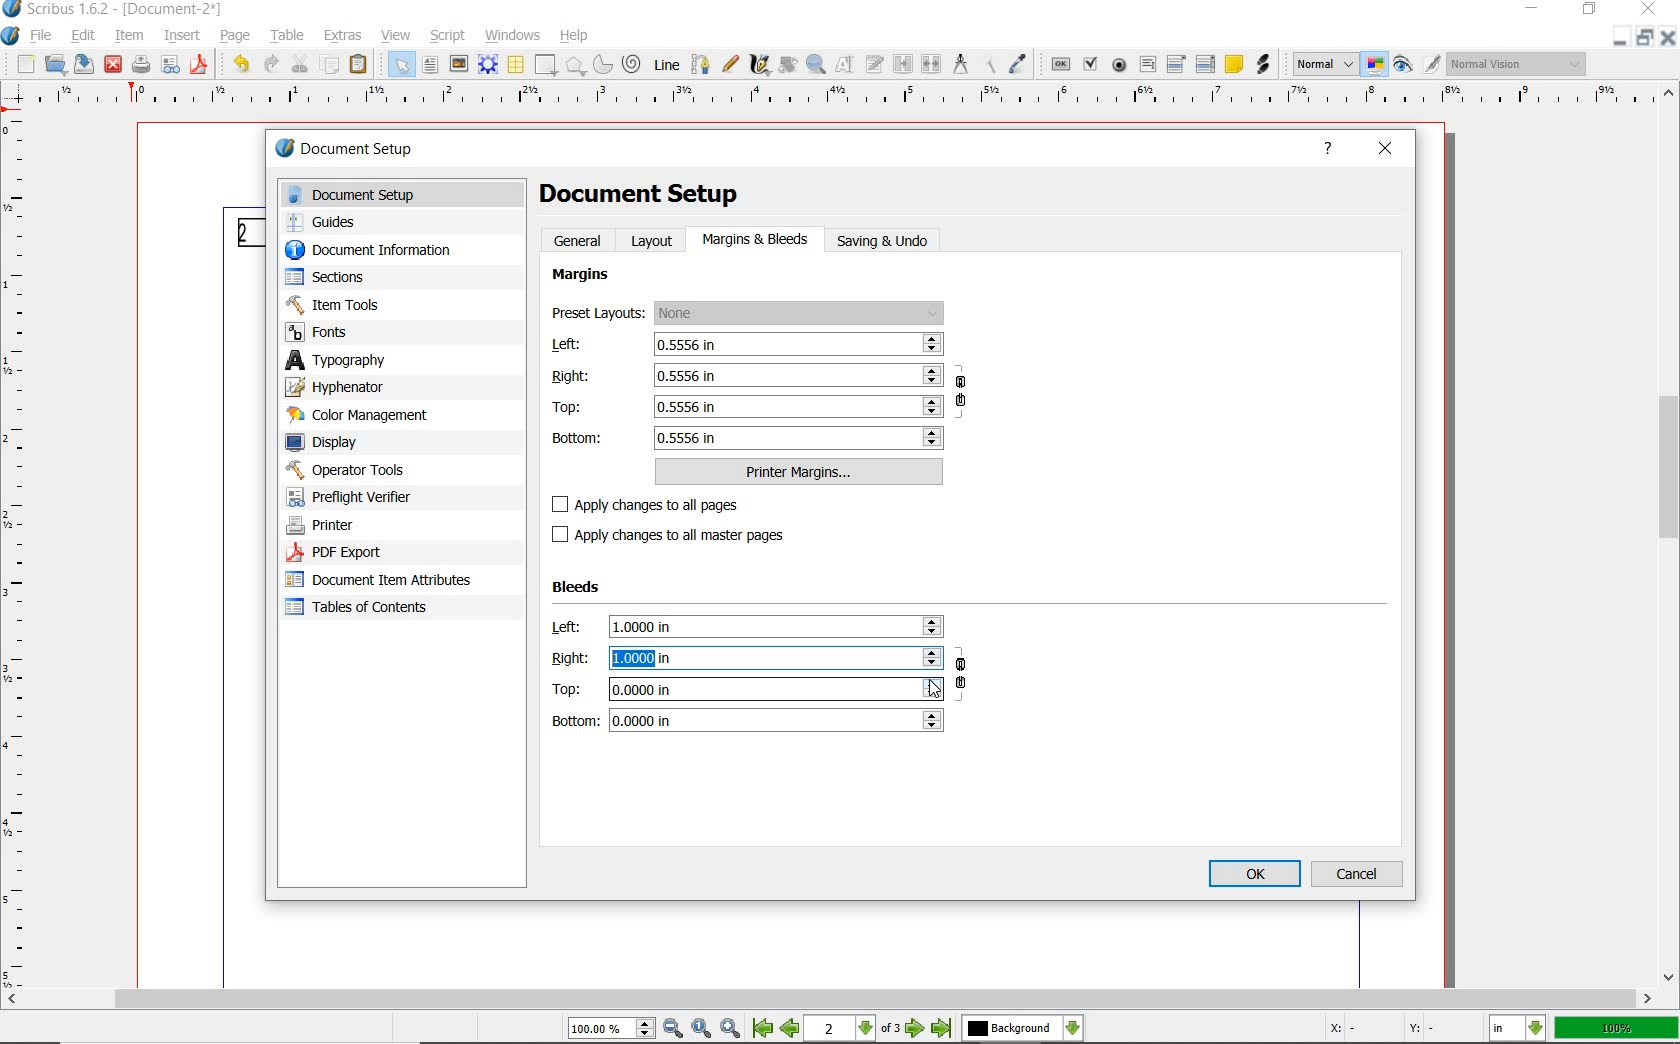 Image resolution: width=1680 pixels, height=1044 pixels. Describe the element at coordinates (817, 66) in the screenshot. I see `zoom in or zoom out` at that location.